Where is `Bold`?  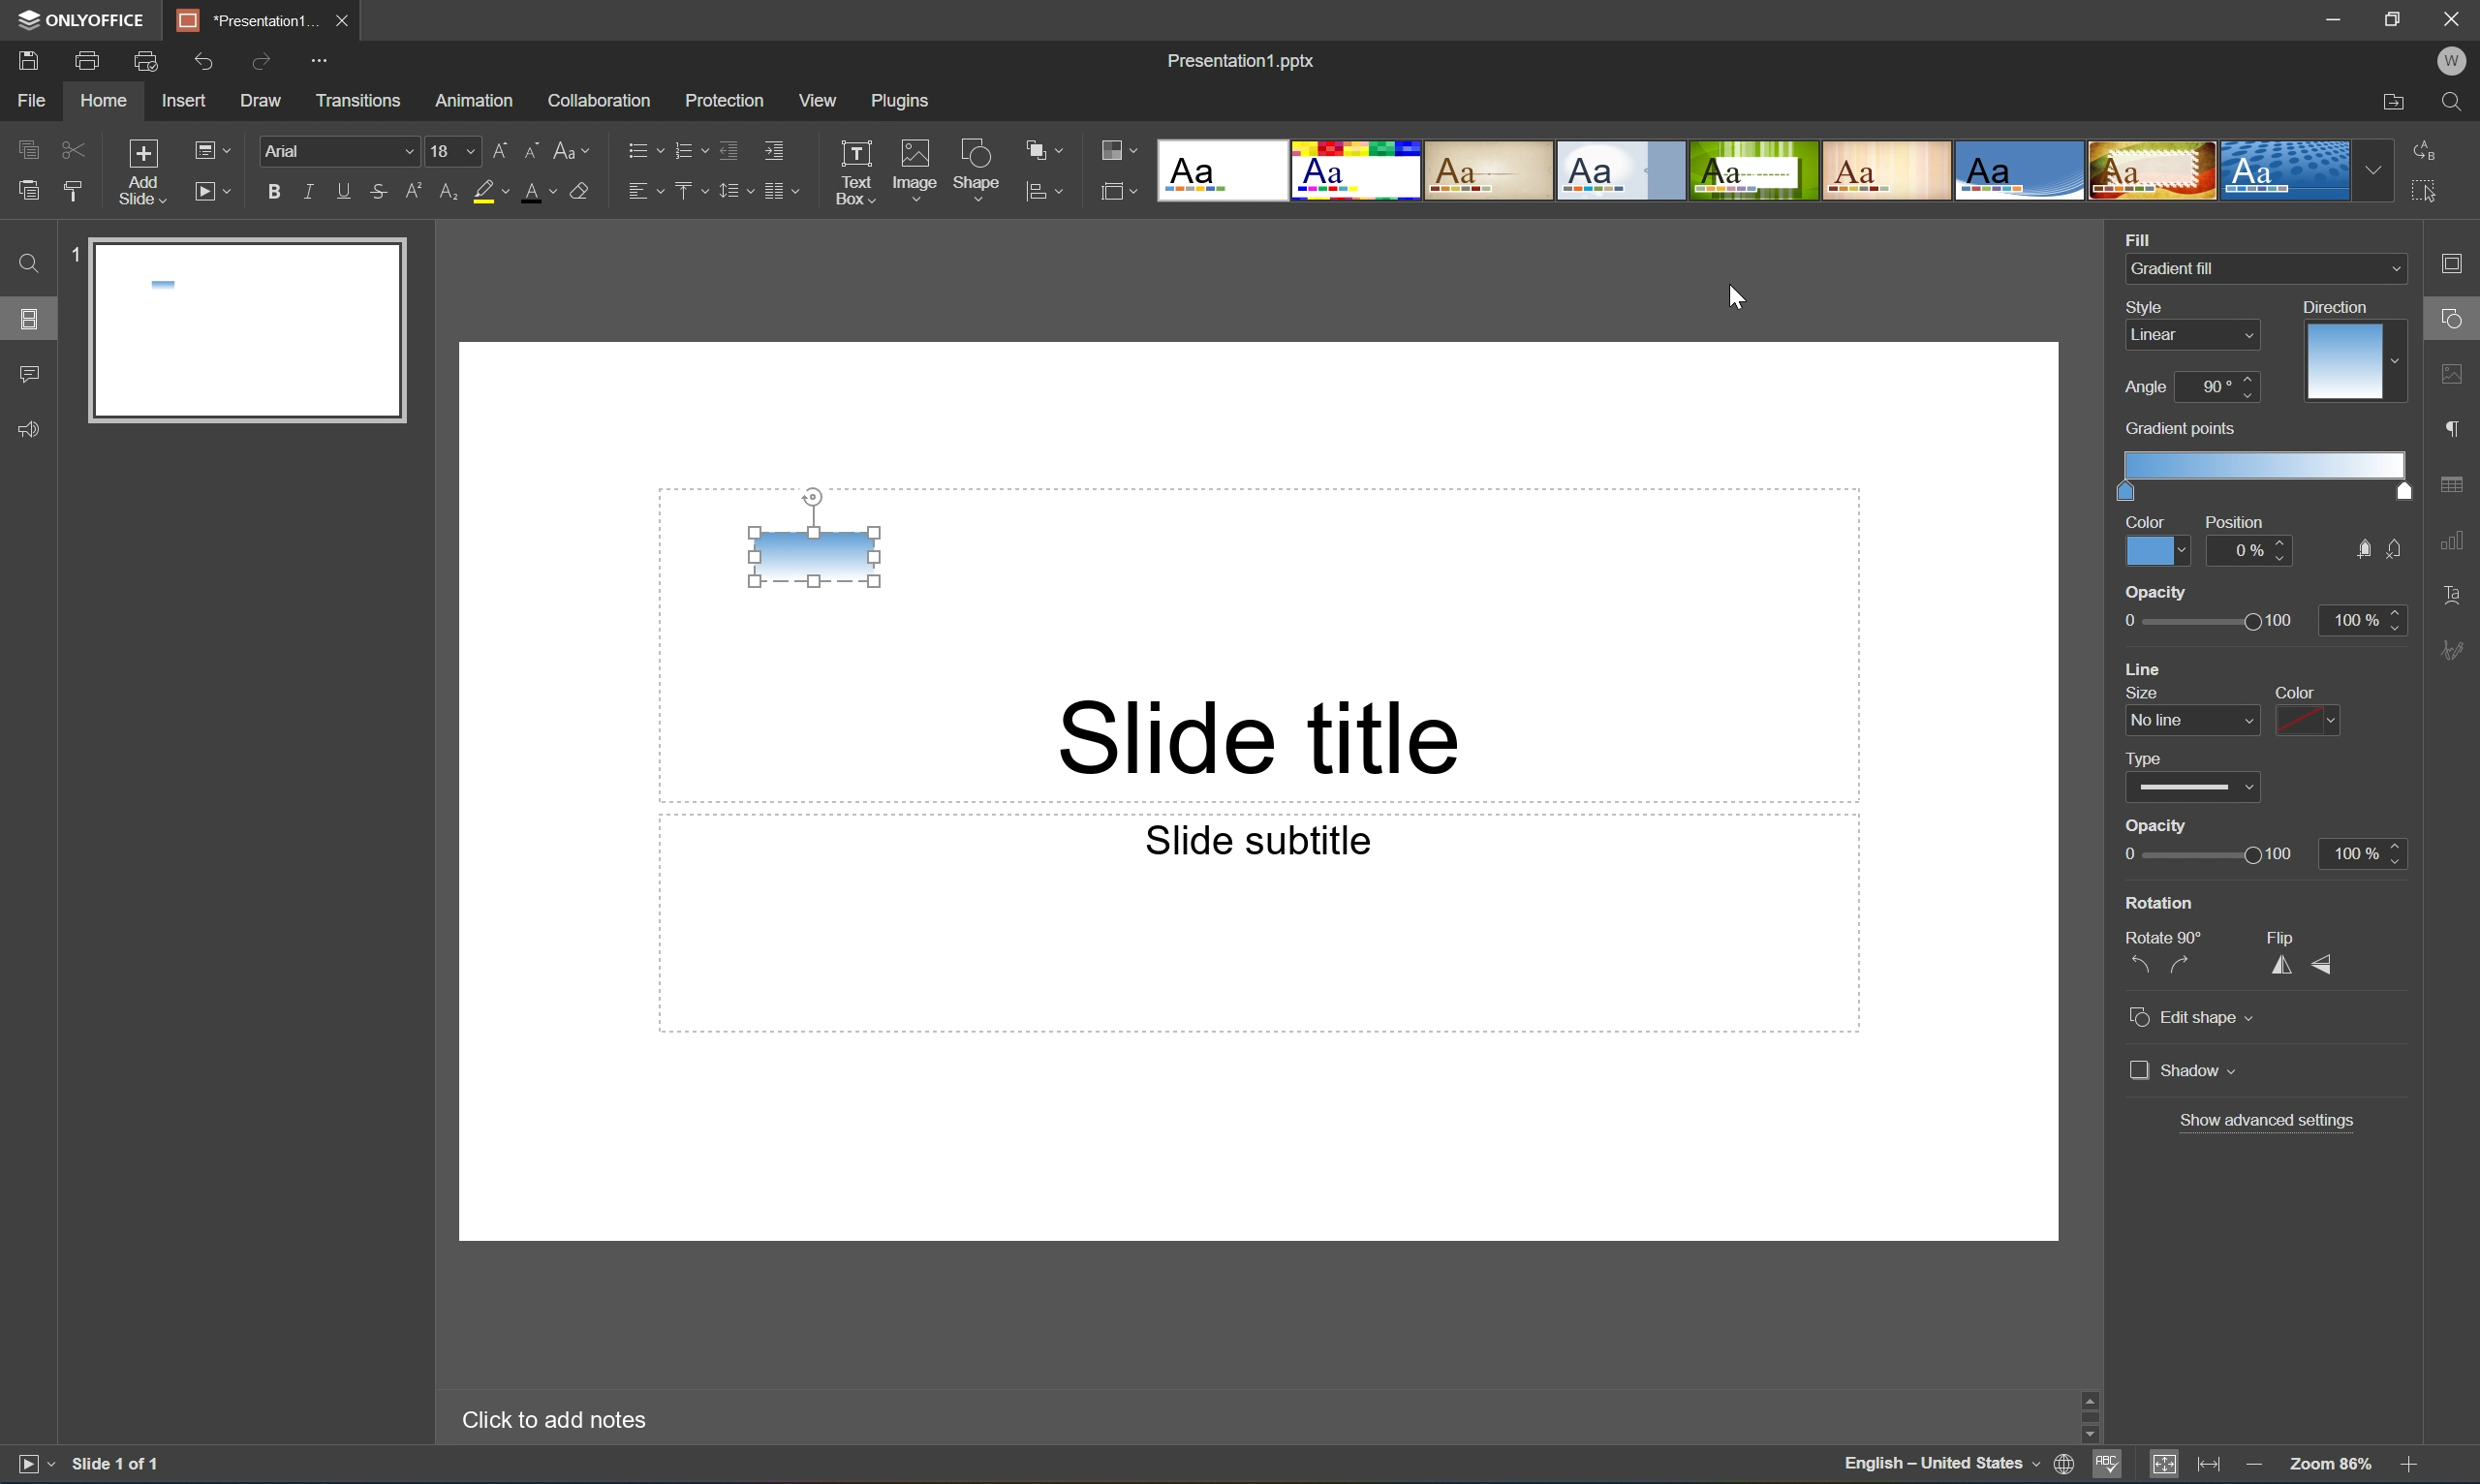 Bold is located at coordinates (275, 188).